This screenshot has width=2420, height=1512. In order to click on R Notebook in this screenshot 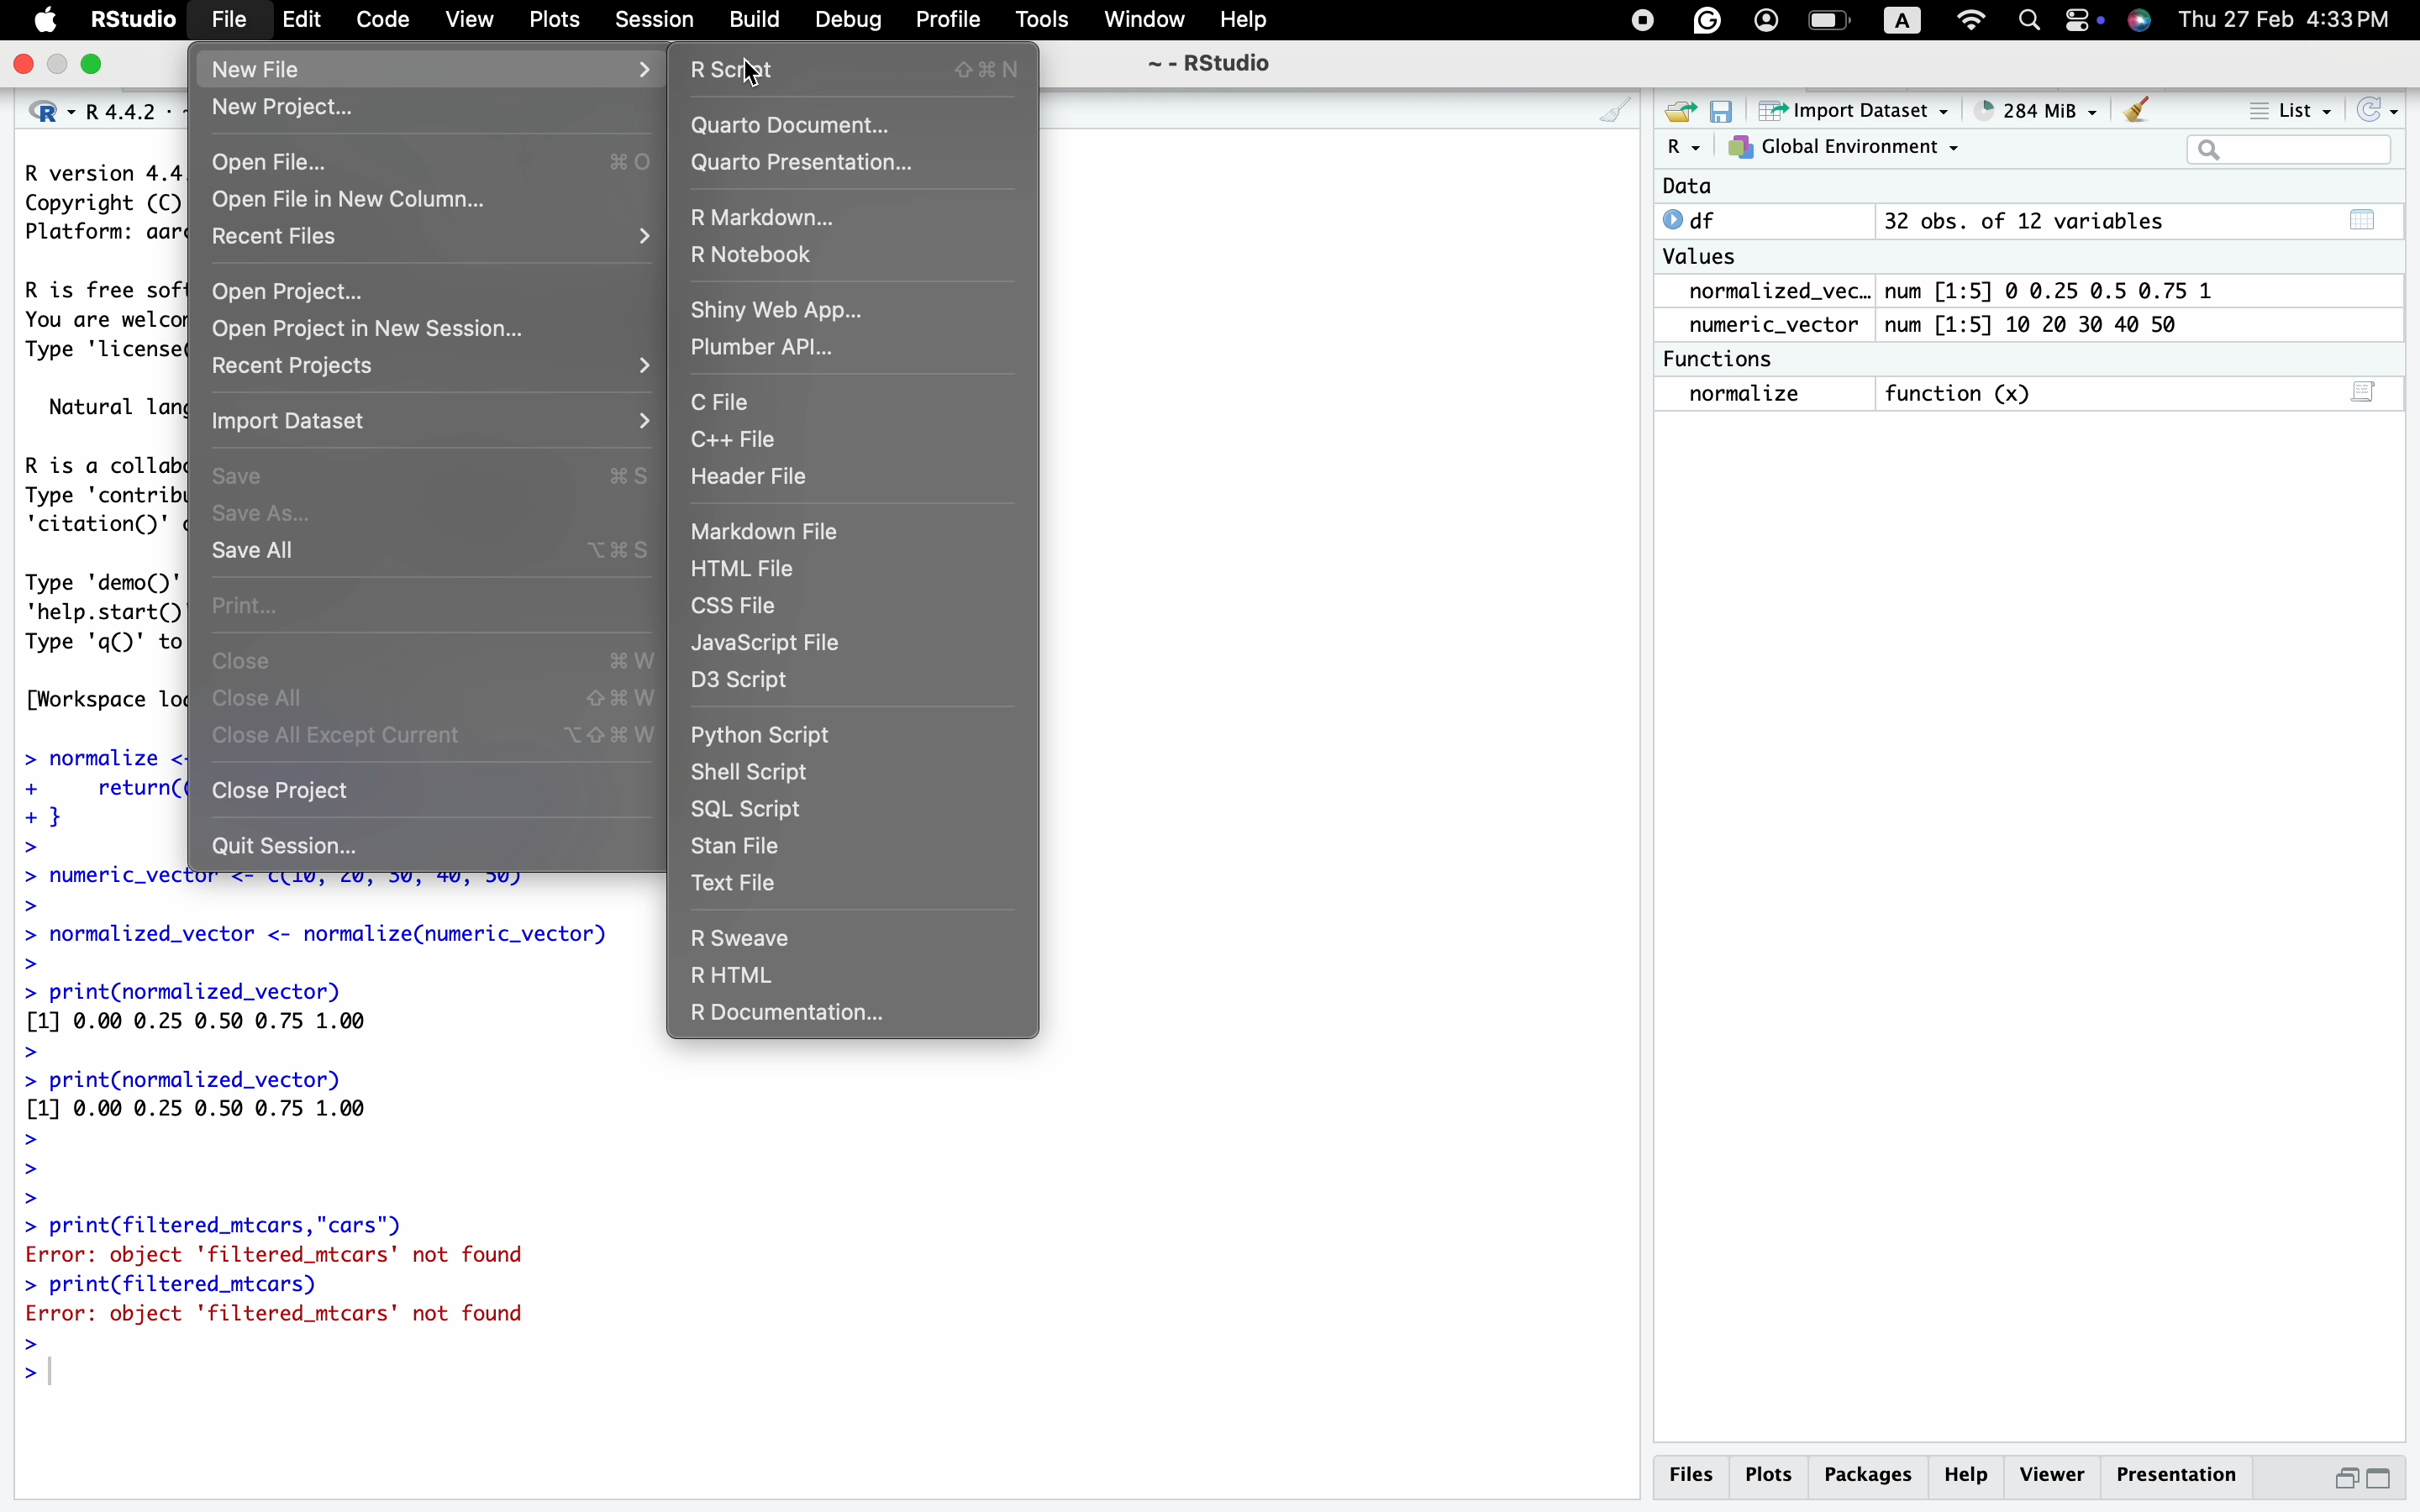, I will do `click(763, 251)`.